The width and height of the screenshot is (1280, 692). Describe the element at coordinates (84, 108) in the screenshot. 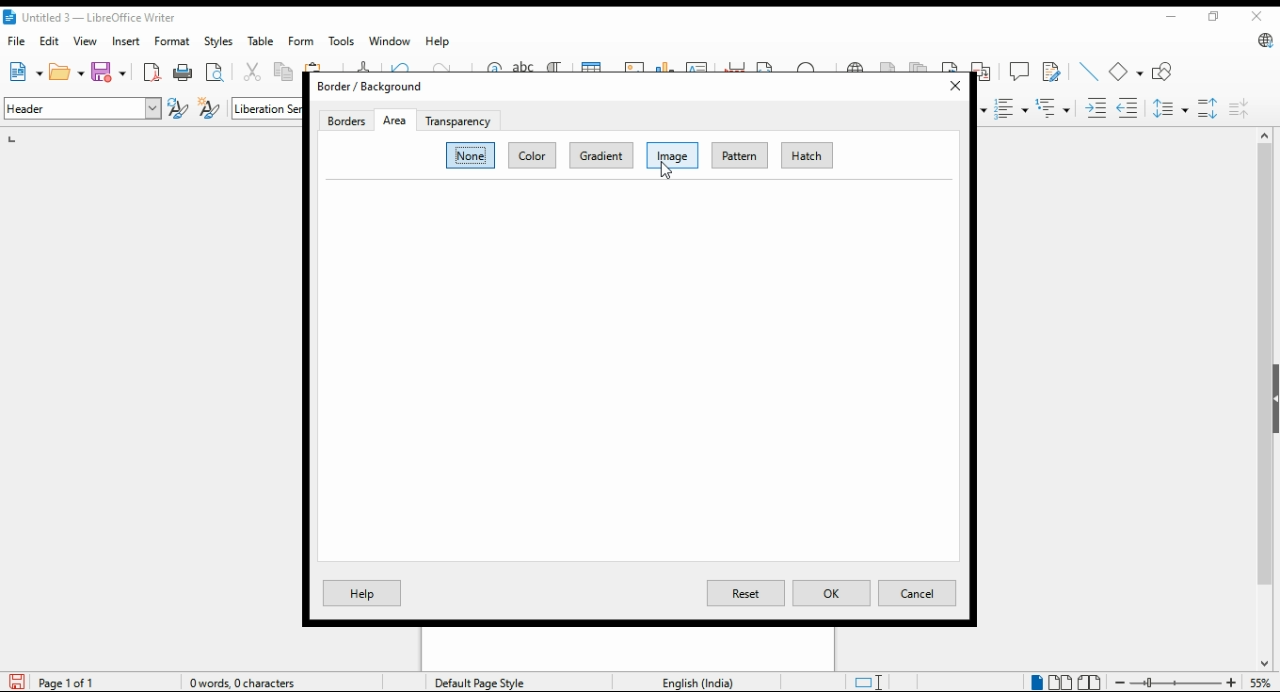

I see `paragraph style` at that location.